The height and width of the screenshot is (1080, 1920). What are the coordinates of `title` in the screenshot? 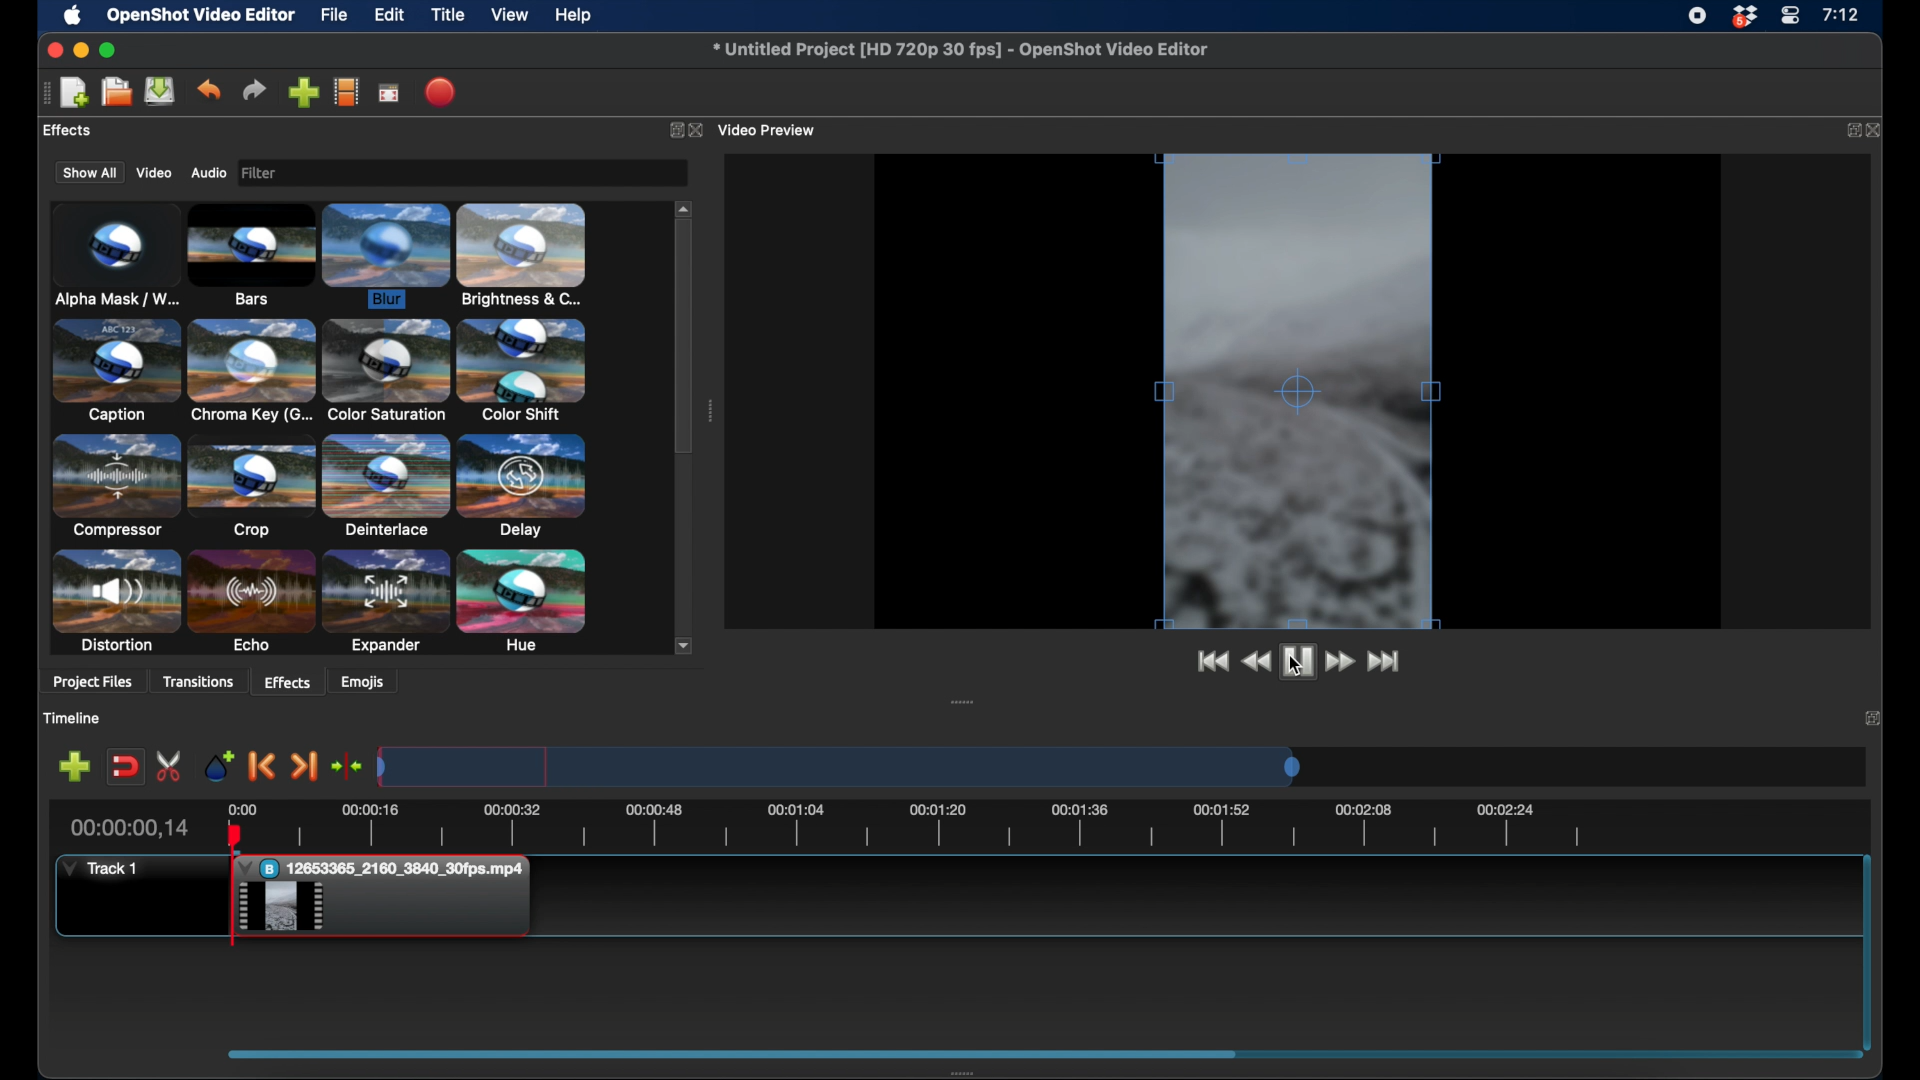 It's located at (448, 15).